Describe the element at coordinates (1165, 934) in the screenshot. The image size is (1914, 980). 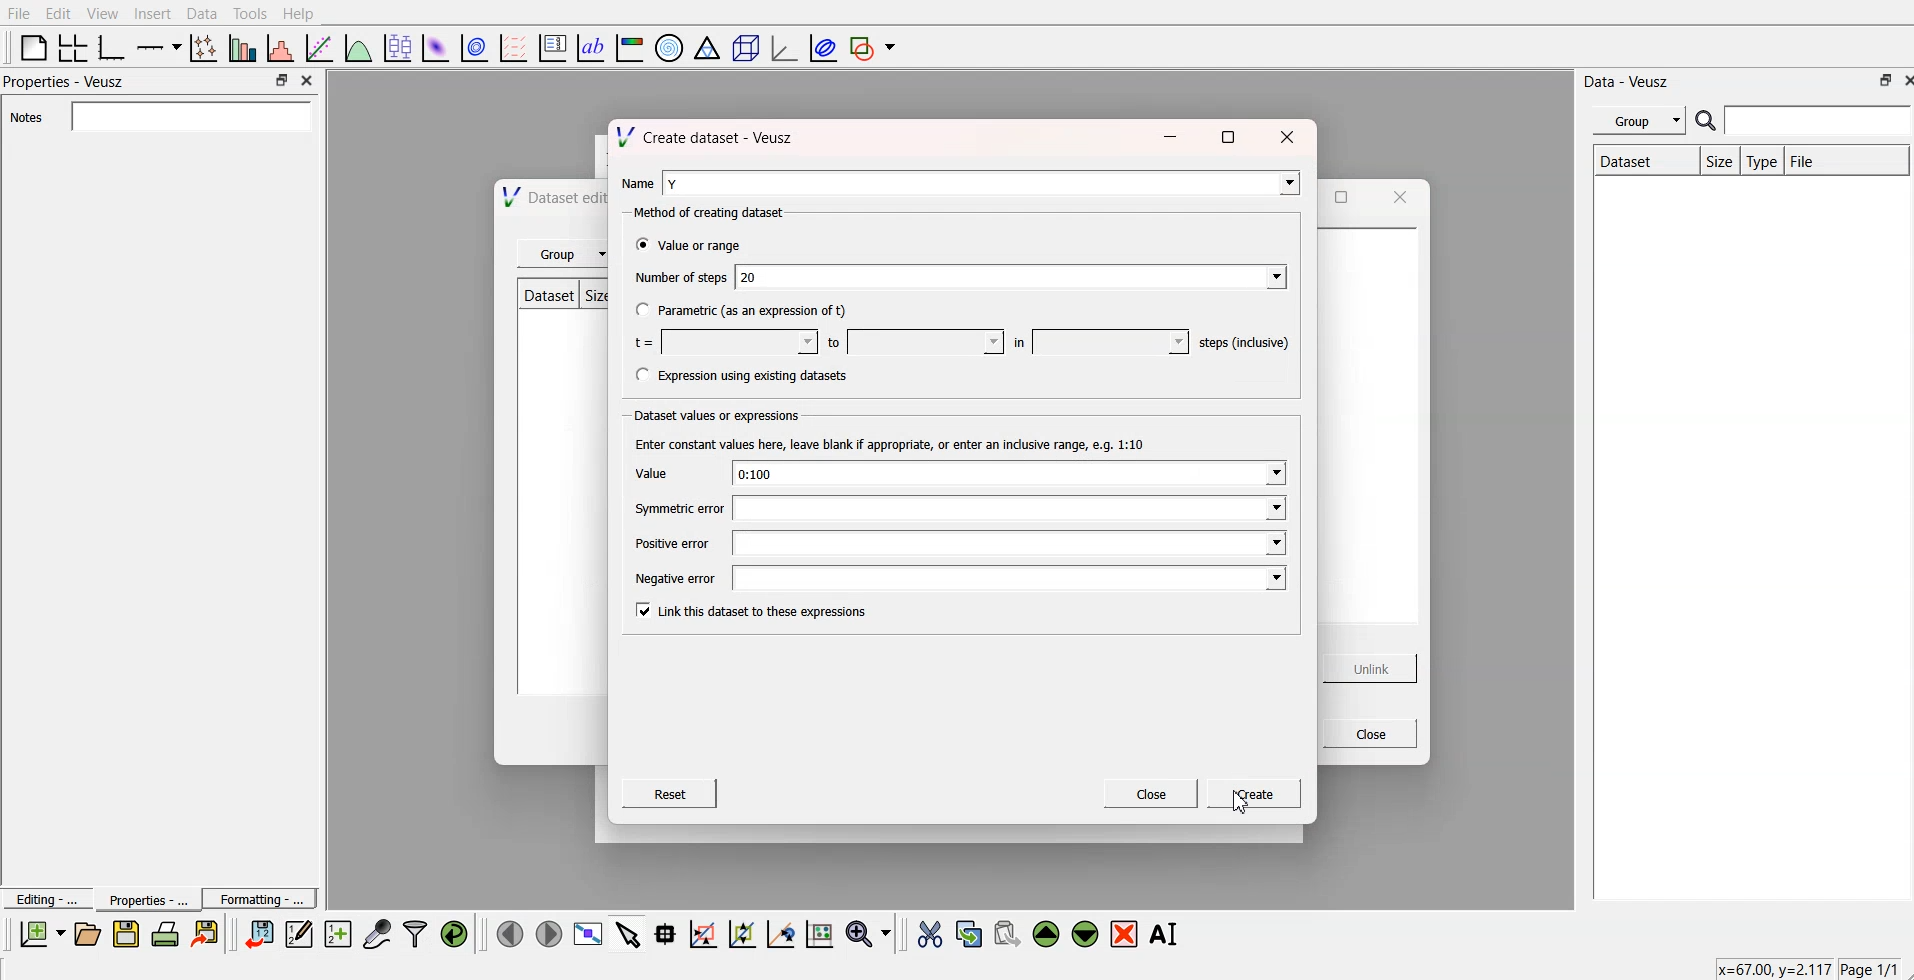
I see `rename the selected widget` at that location.